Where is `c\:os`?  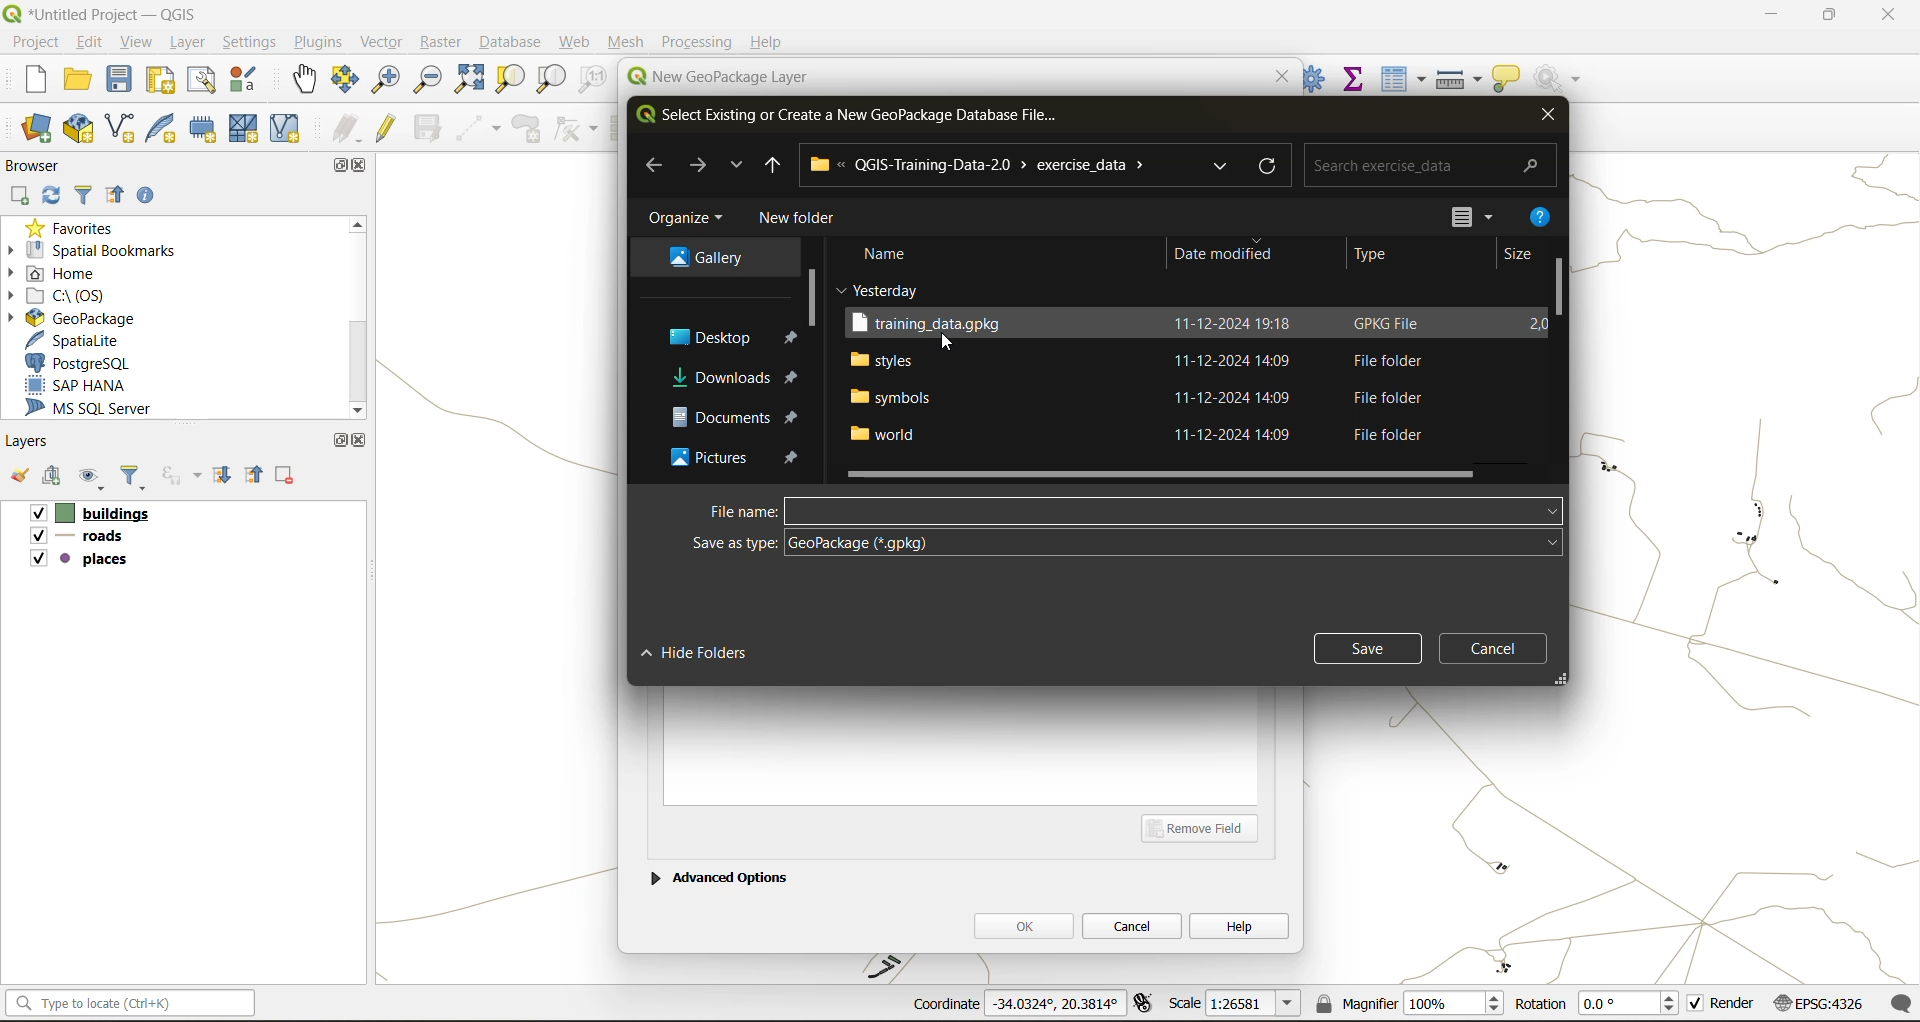
c\:os is located at coordinates (75, 294).